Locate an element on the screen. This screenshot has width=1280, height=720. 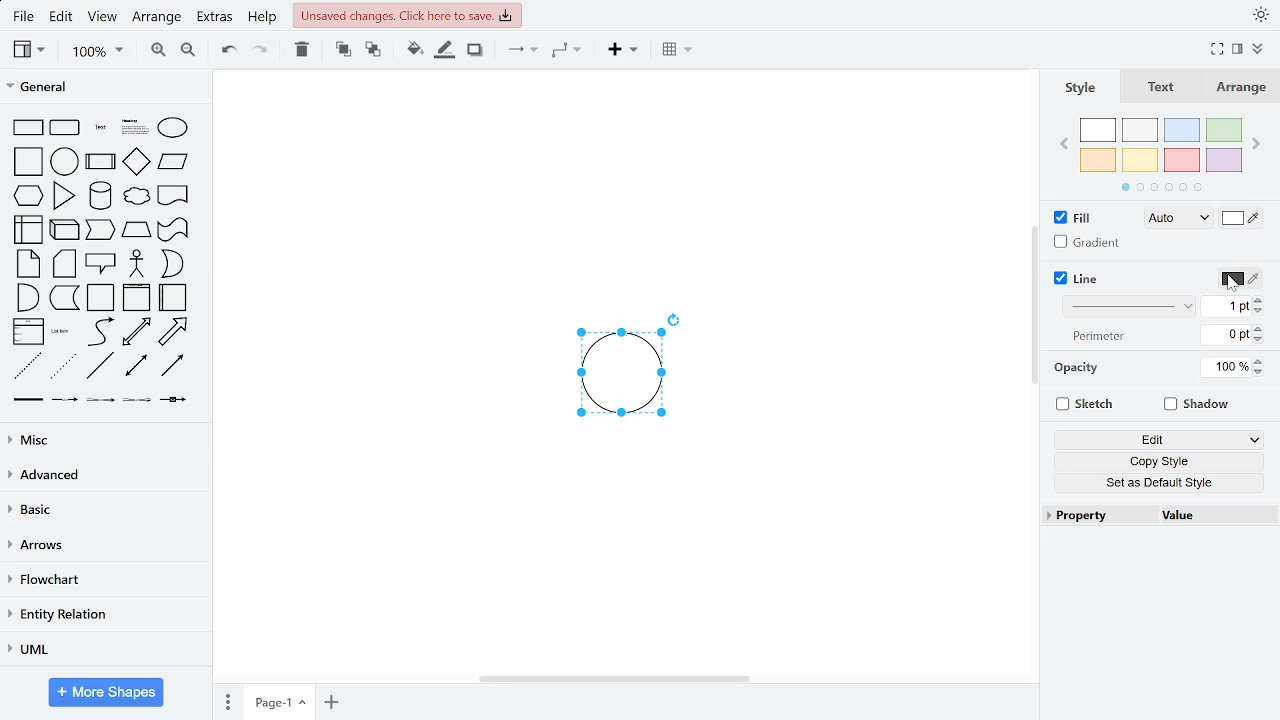
link with 2 label is located at coordinates (100, 399).